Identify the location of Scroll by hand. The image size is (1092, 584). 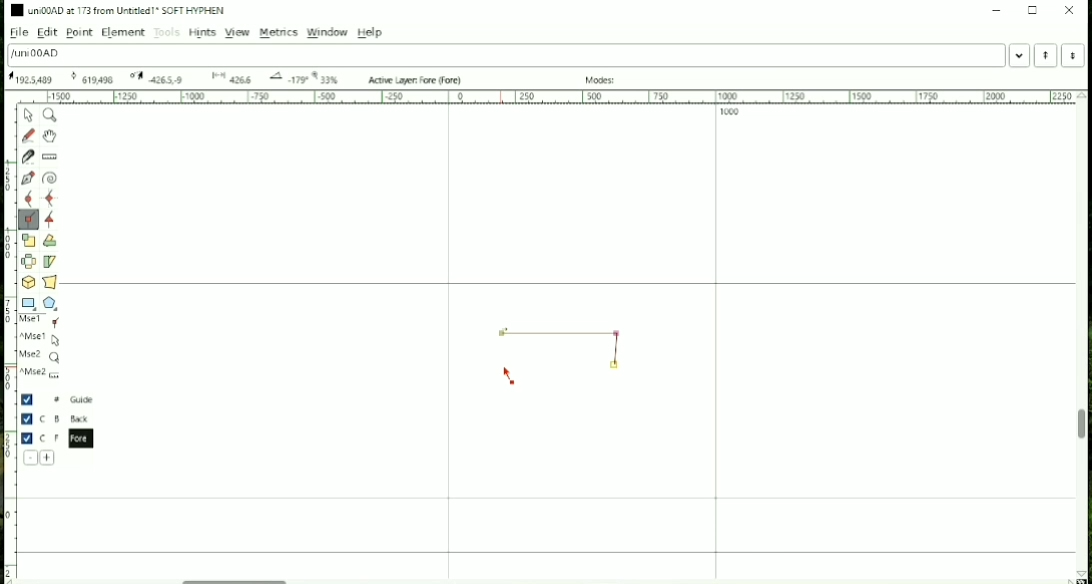
(49, 136).